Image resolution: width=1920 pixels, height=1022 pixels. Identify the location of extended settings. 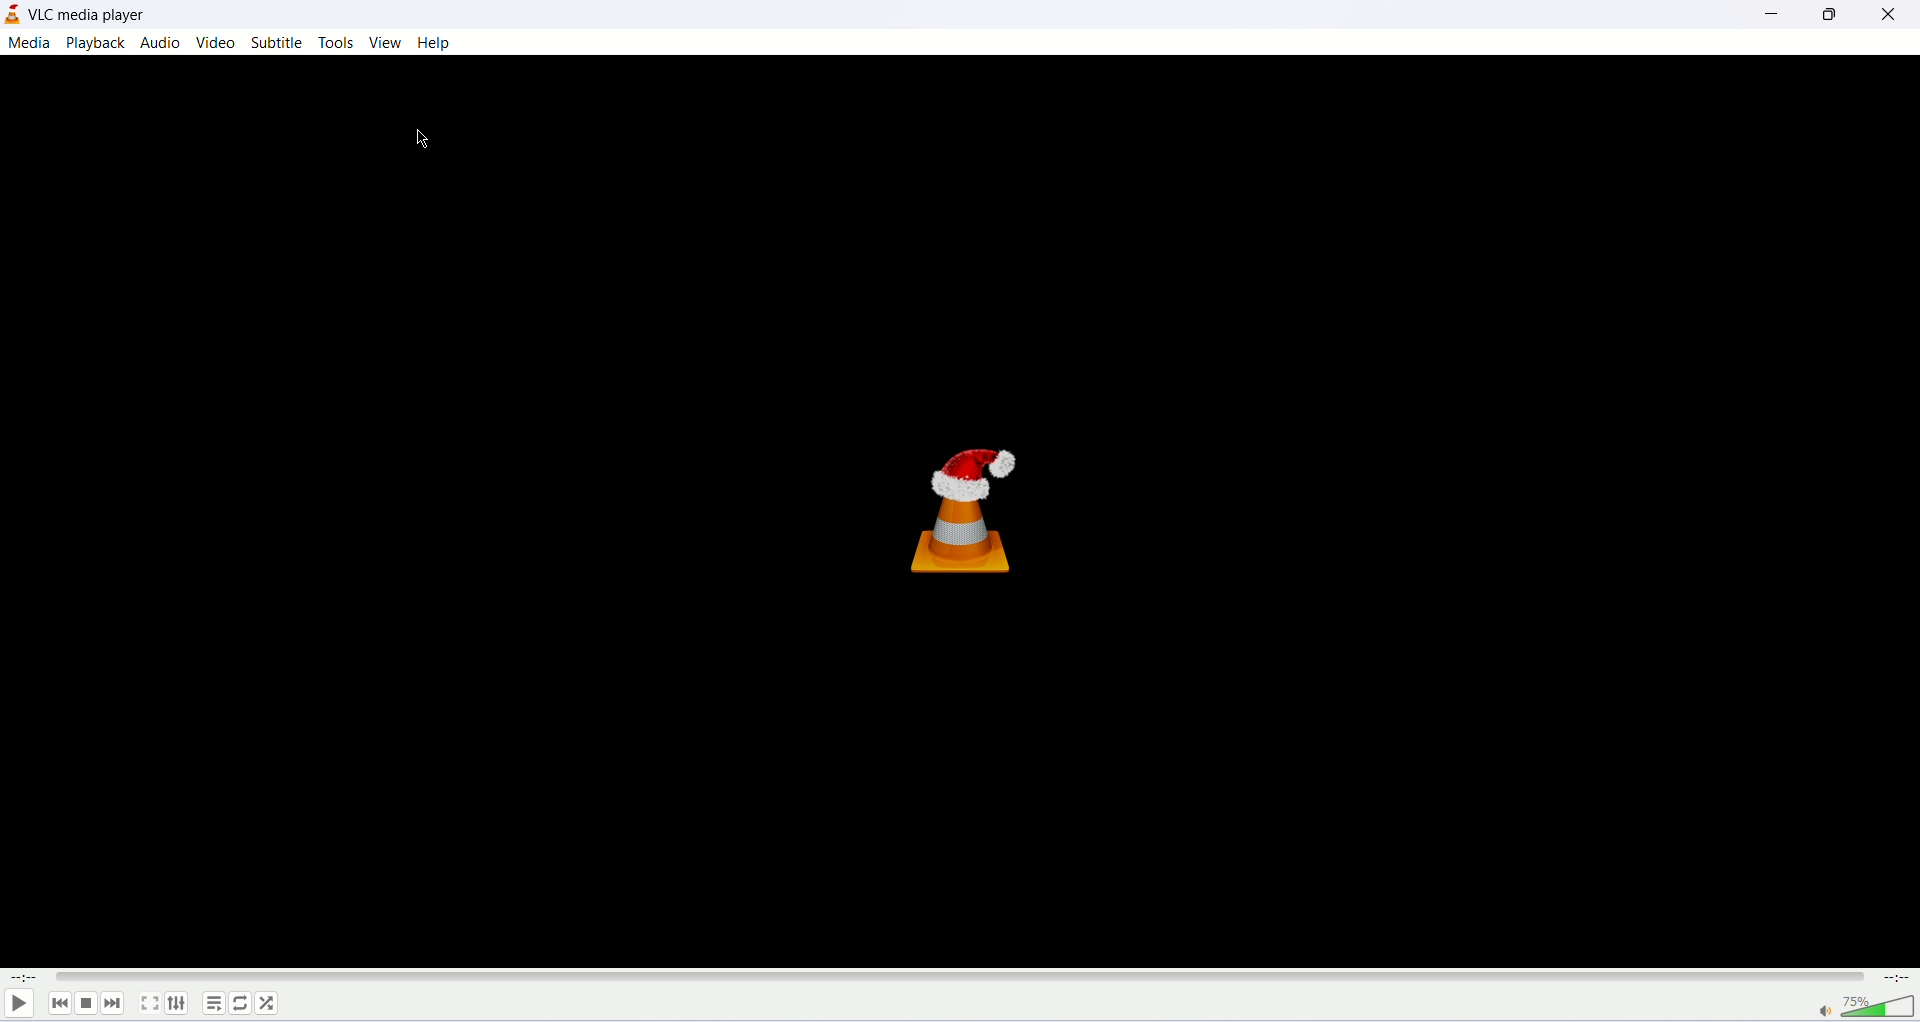
(177, 1005).